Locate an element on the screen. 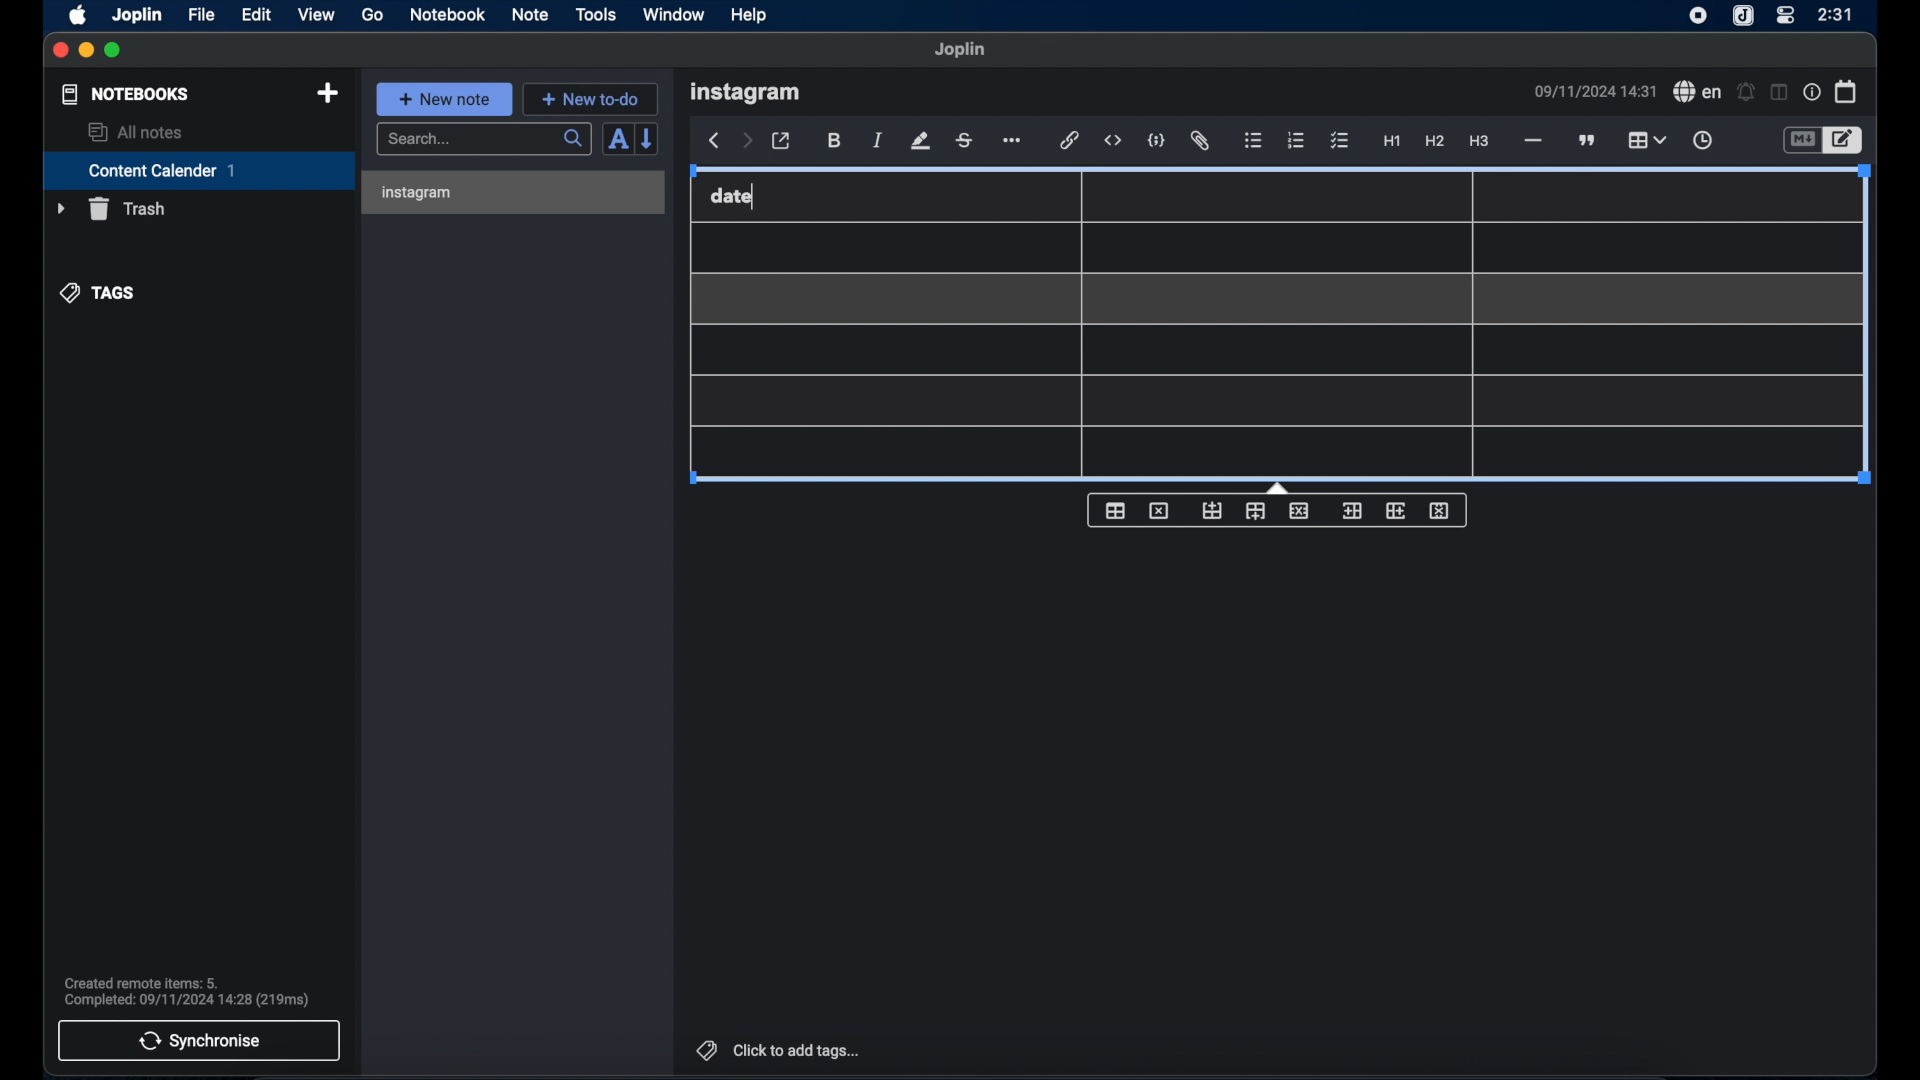  joplin is located at coordinates (137, 15).